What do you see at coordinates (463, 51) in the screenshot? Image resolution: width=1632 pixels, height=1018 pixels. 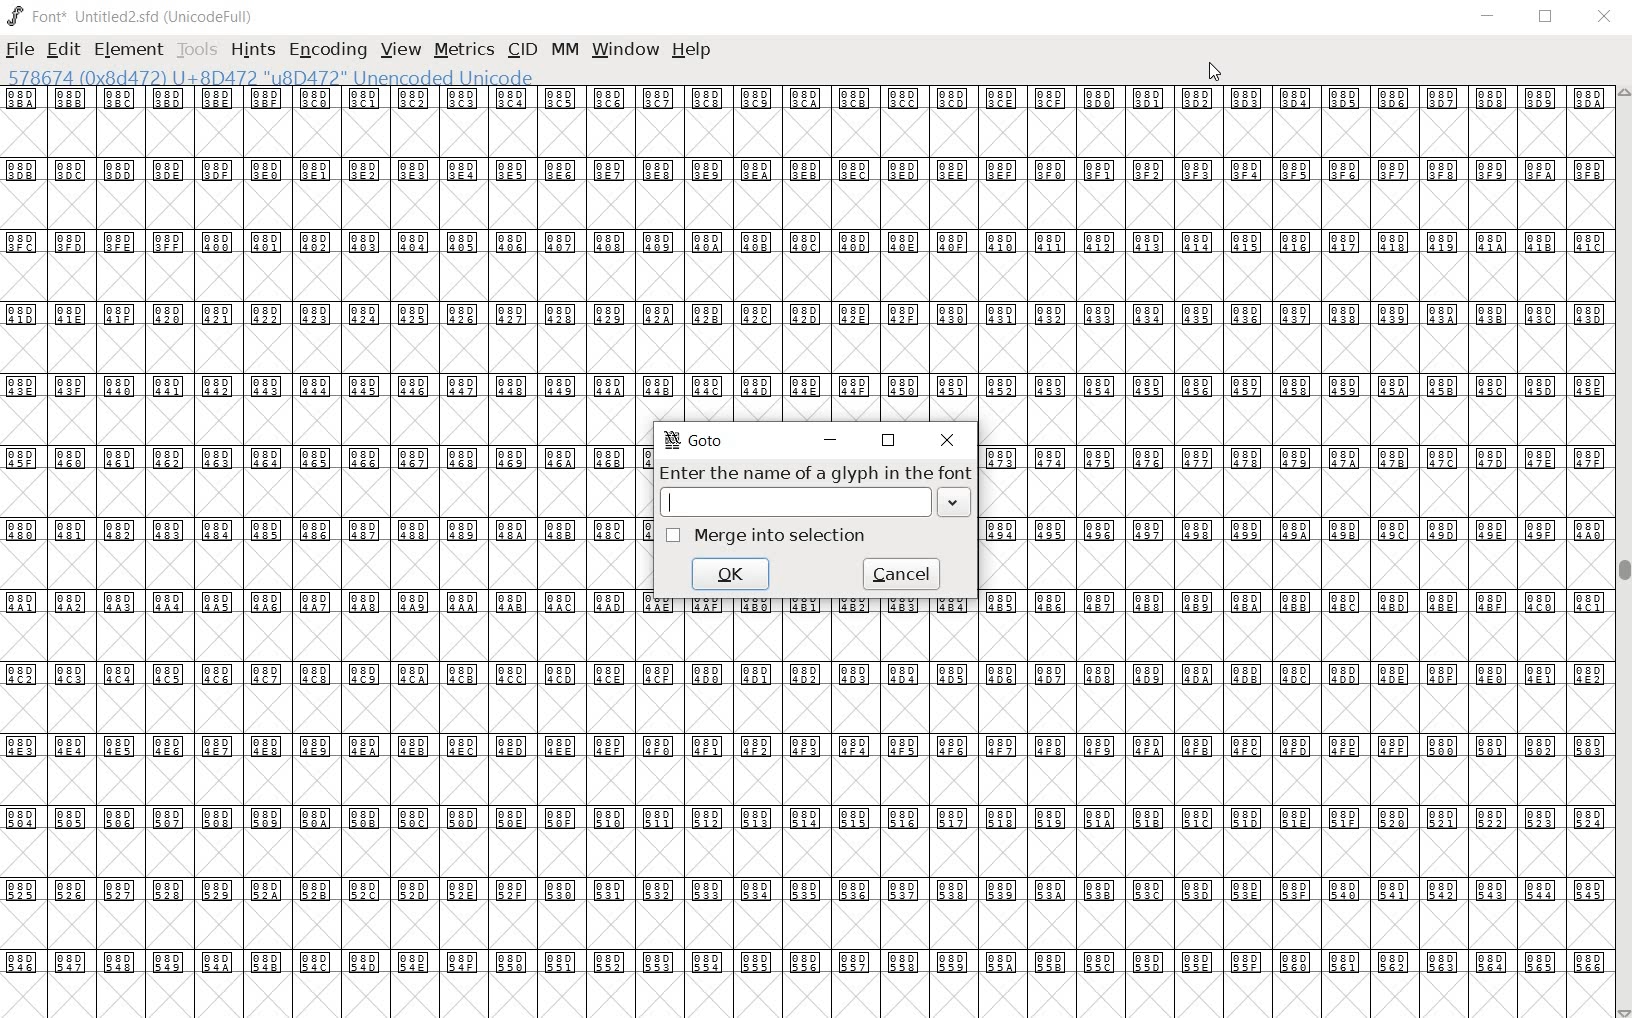 I see `metrics` at bounding box center [463, 51].